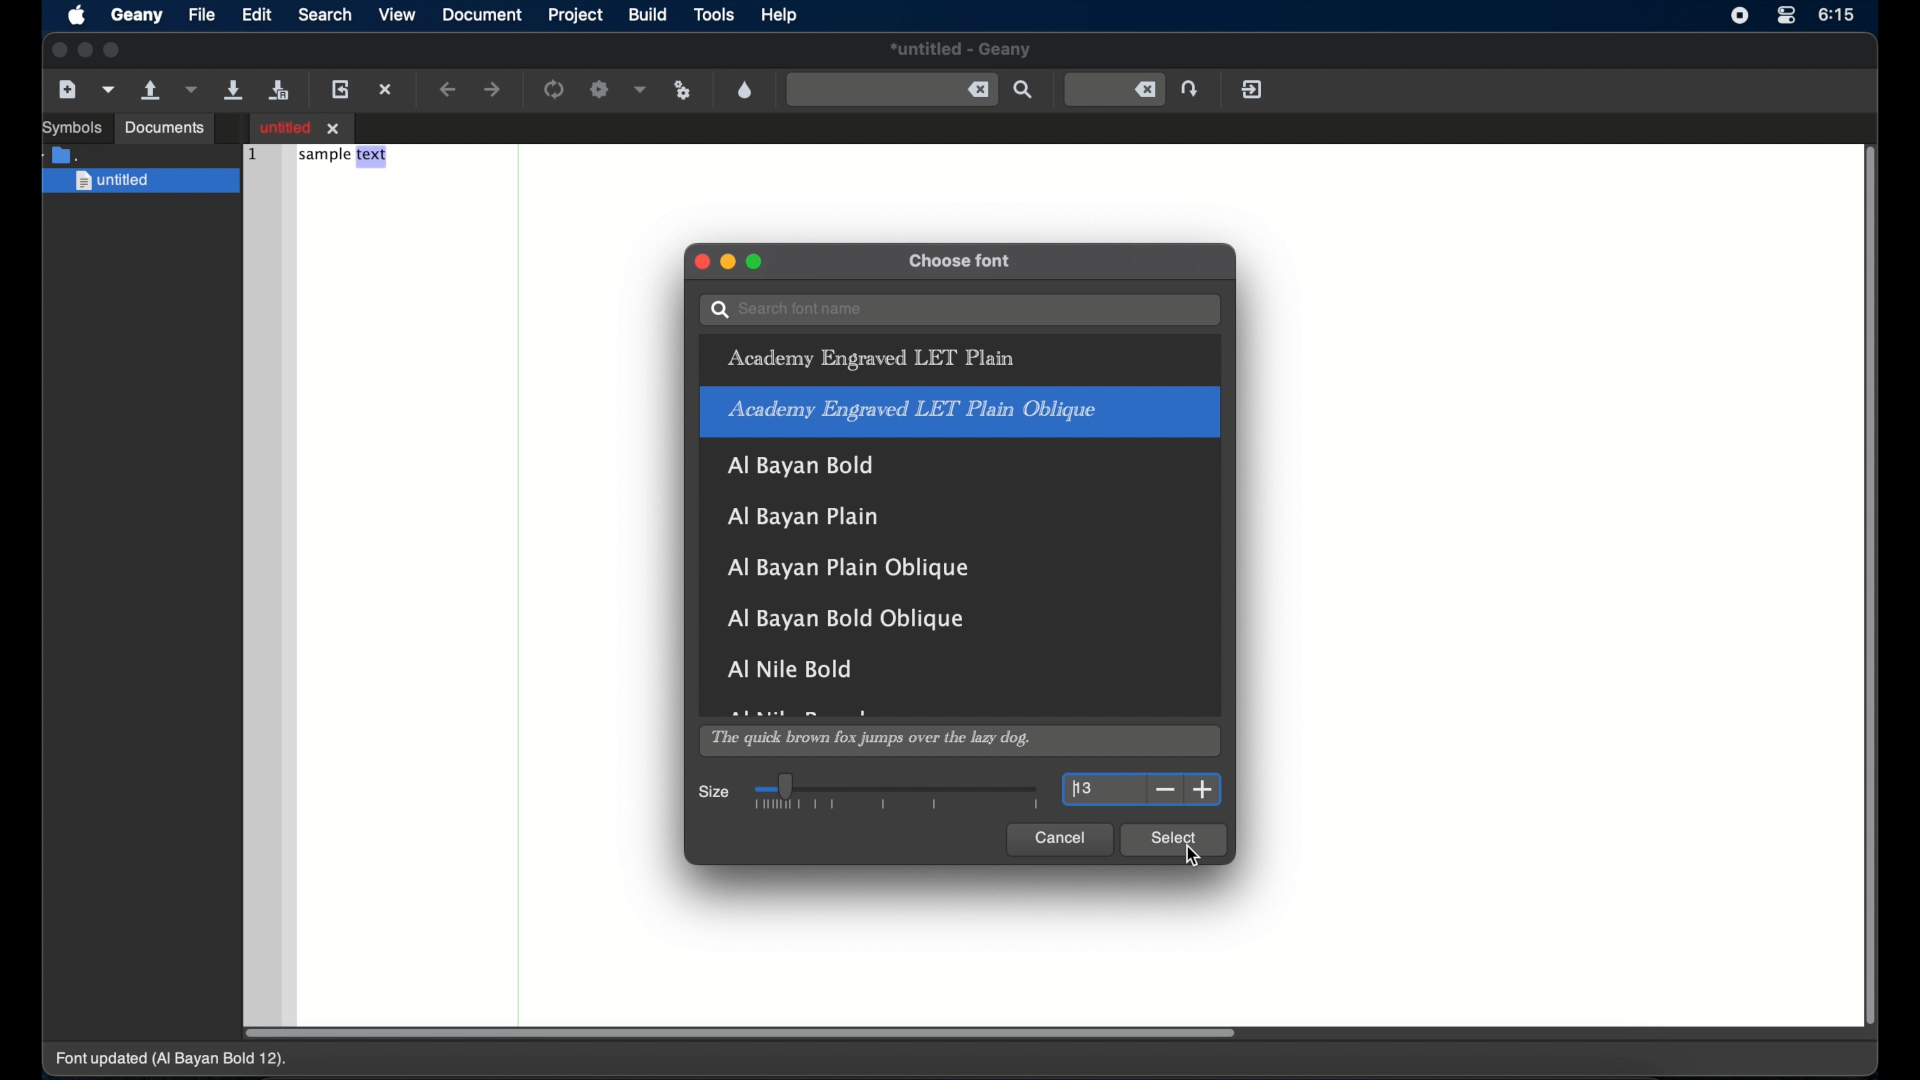  I want to click on open an existing file, so click(152, 91).